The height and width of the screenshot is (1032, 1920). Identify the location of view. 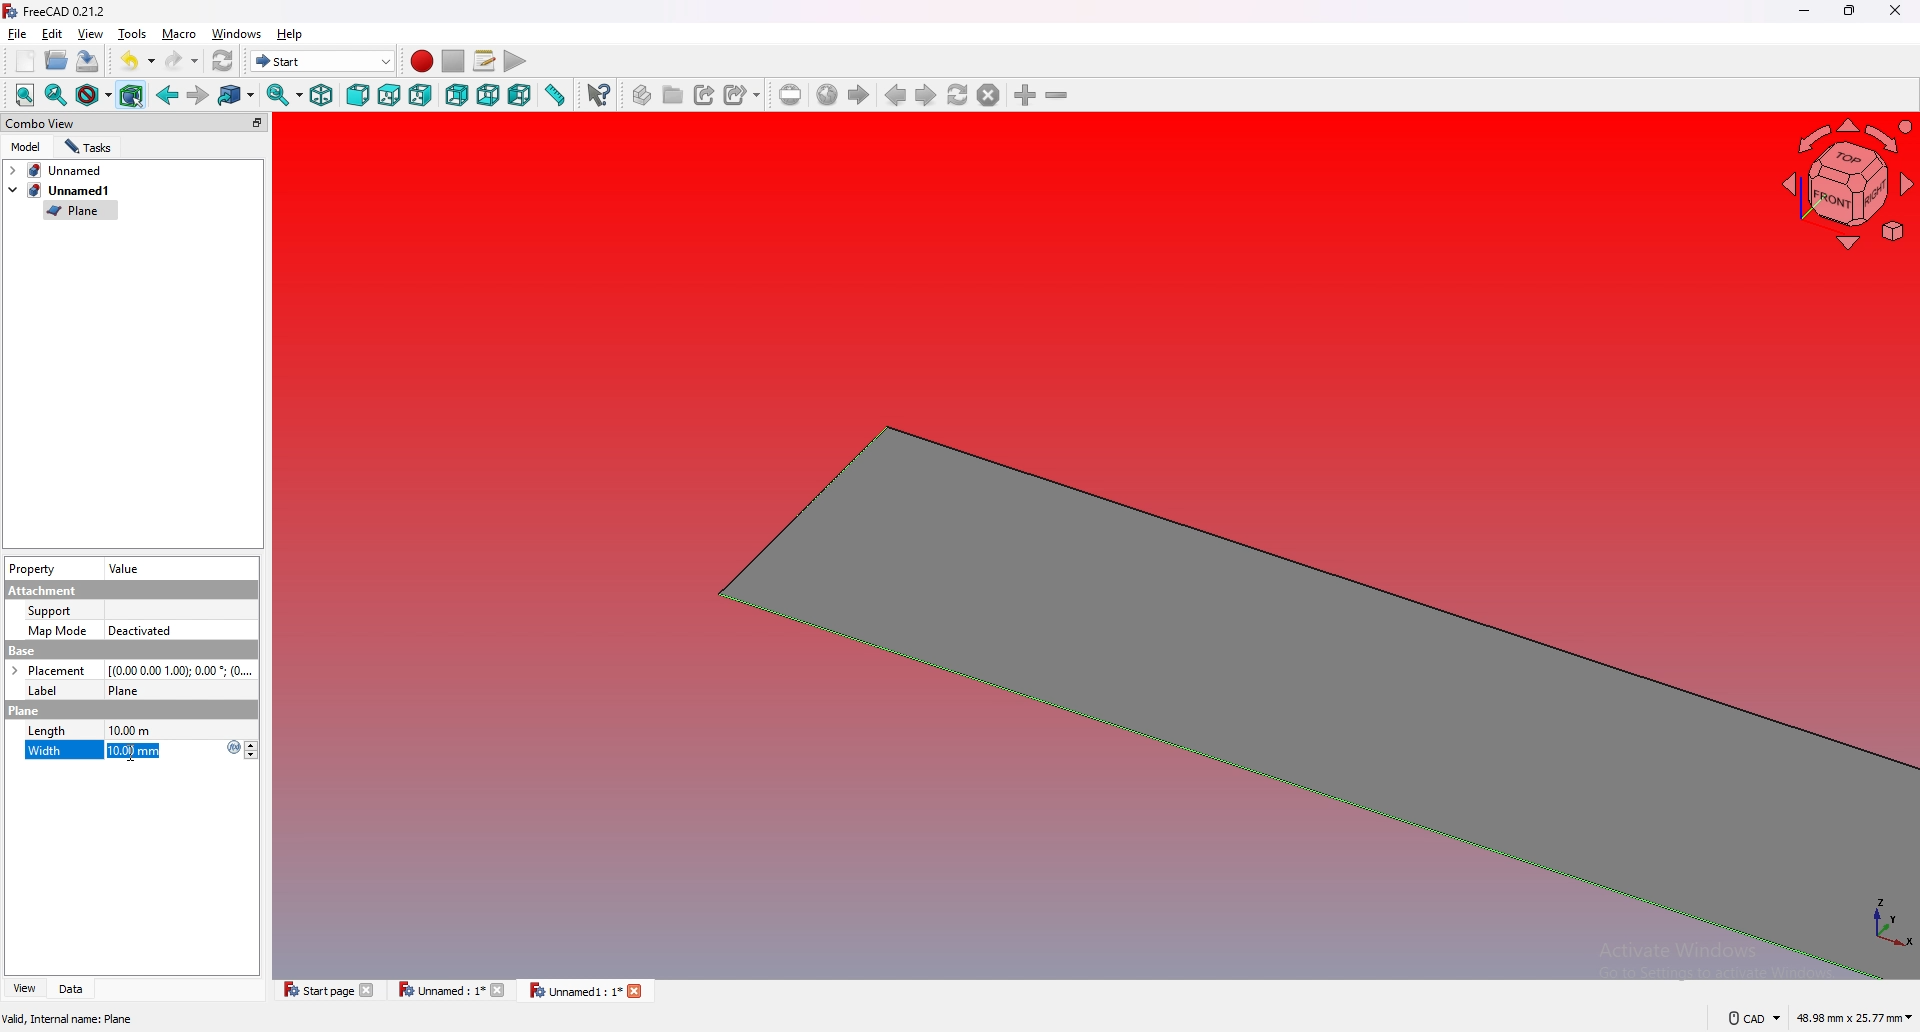
(23, 989).